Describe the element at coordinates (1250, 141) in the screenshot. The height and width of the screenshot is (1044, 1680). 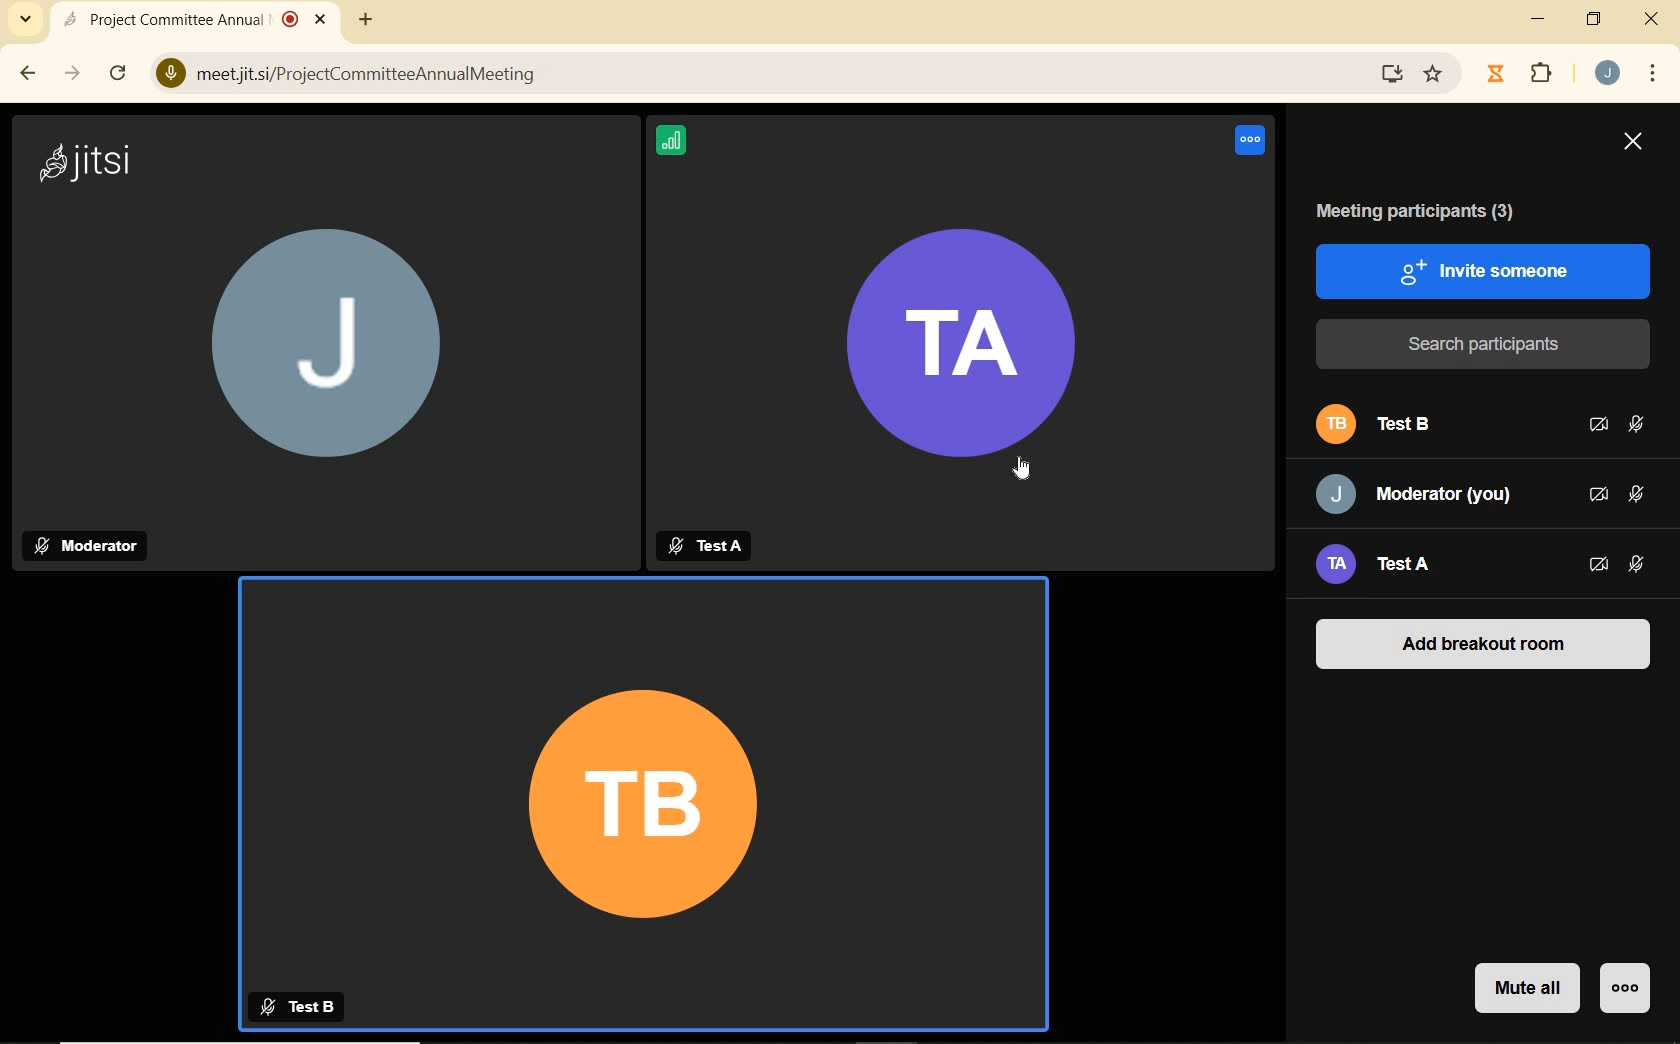
I see `Voice` at that location.